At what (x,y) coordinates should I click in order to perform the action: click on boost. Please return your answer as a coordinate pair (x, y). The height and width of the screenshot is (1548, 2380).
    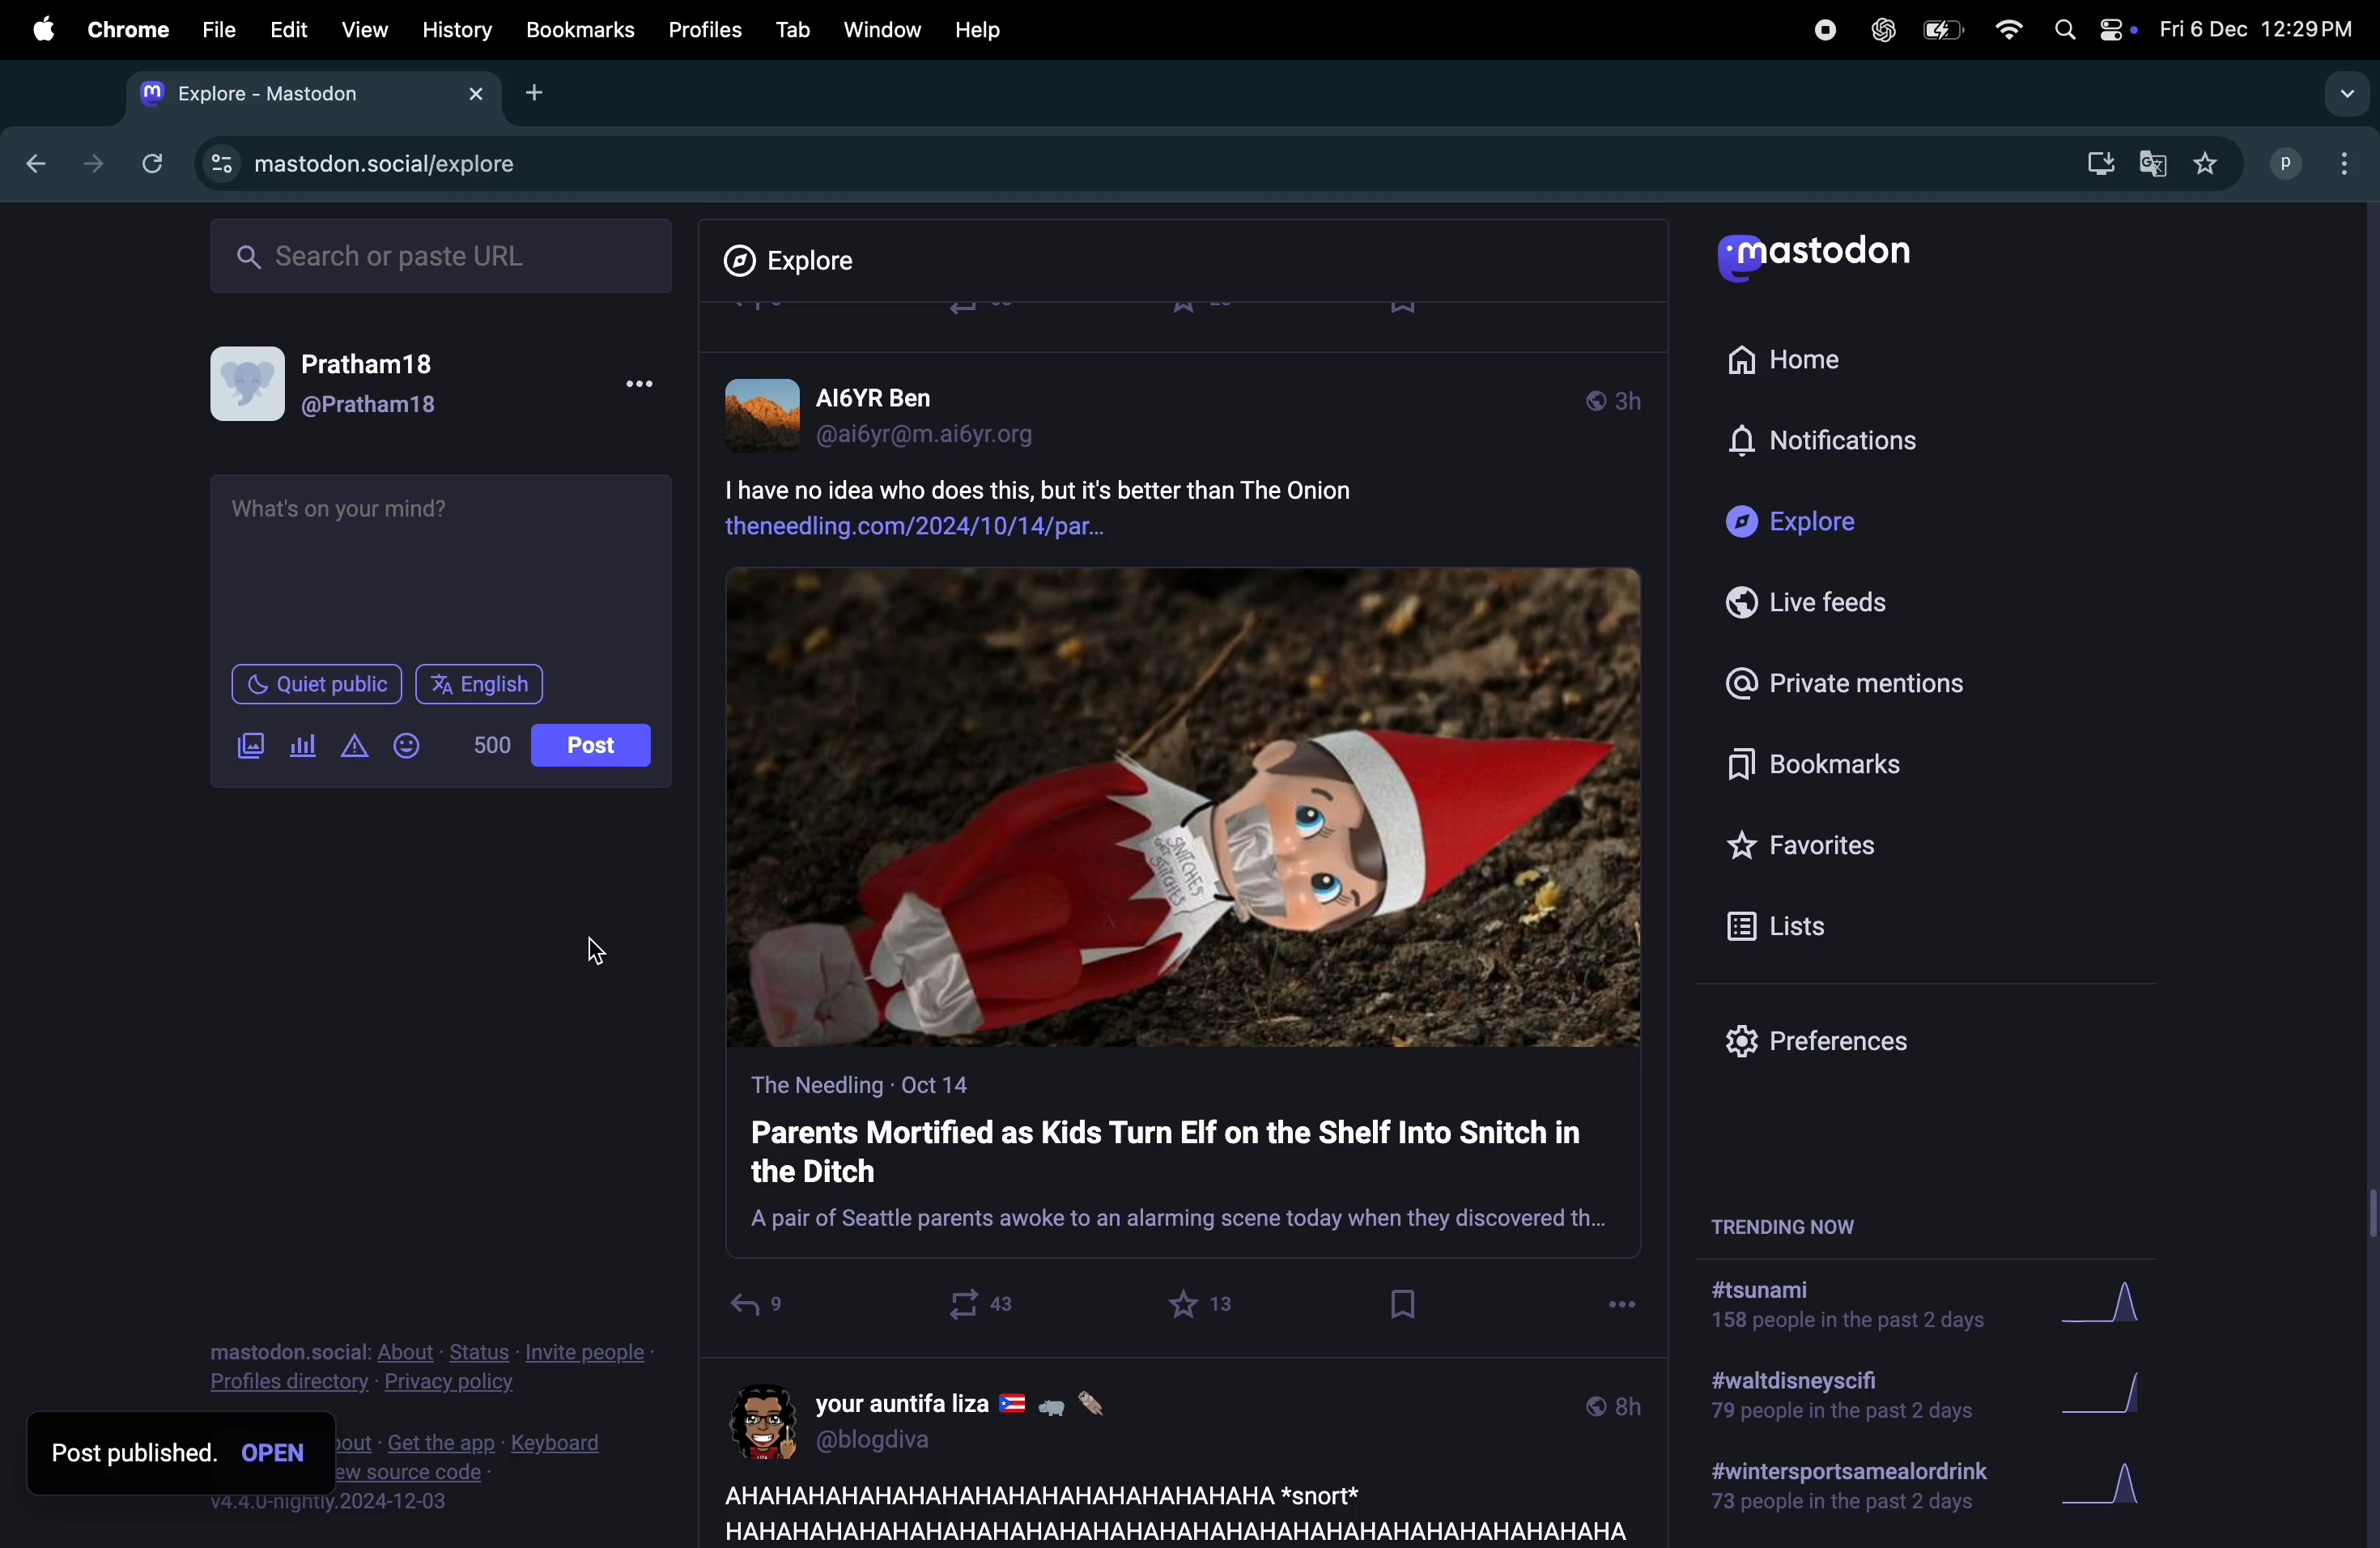
    Looking at the image, I should click on (972, 1304).